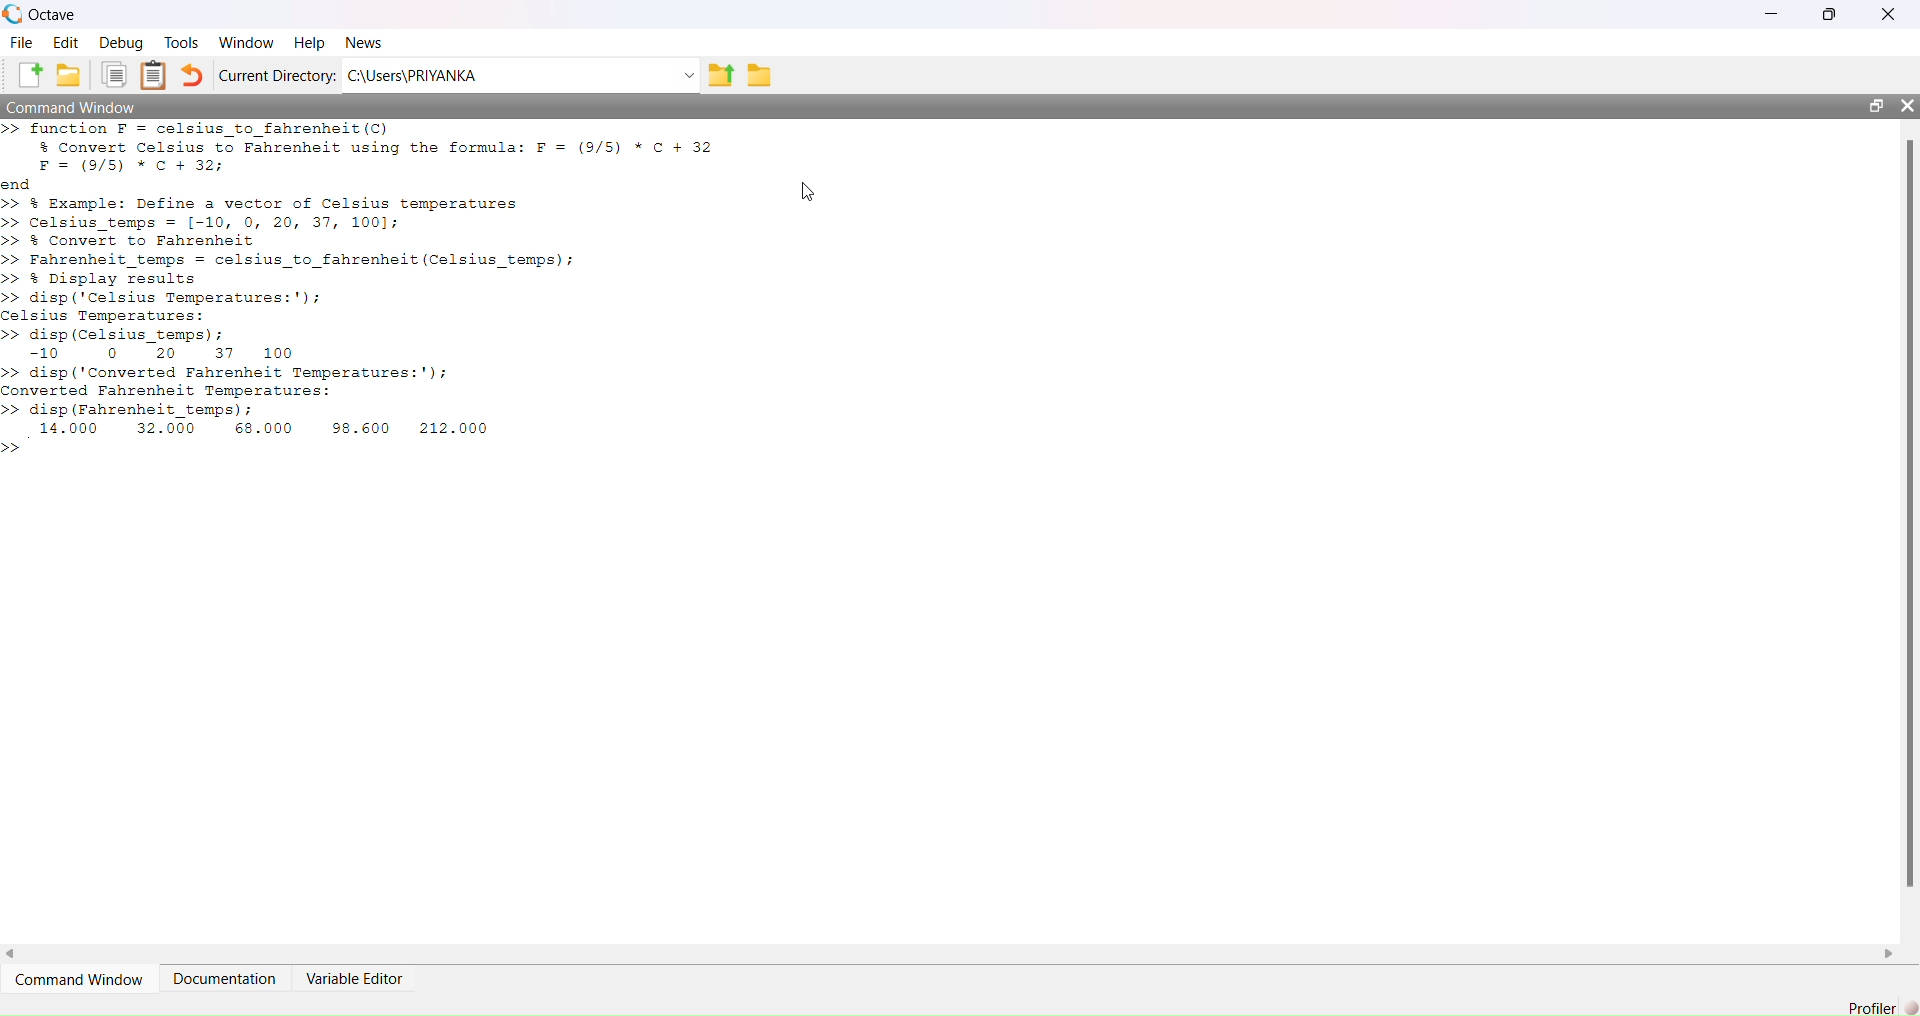  I want to click on Help, so click(309, 42).